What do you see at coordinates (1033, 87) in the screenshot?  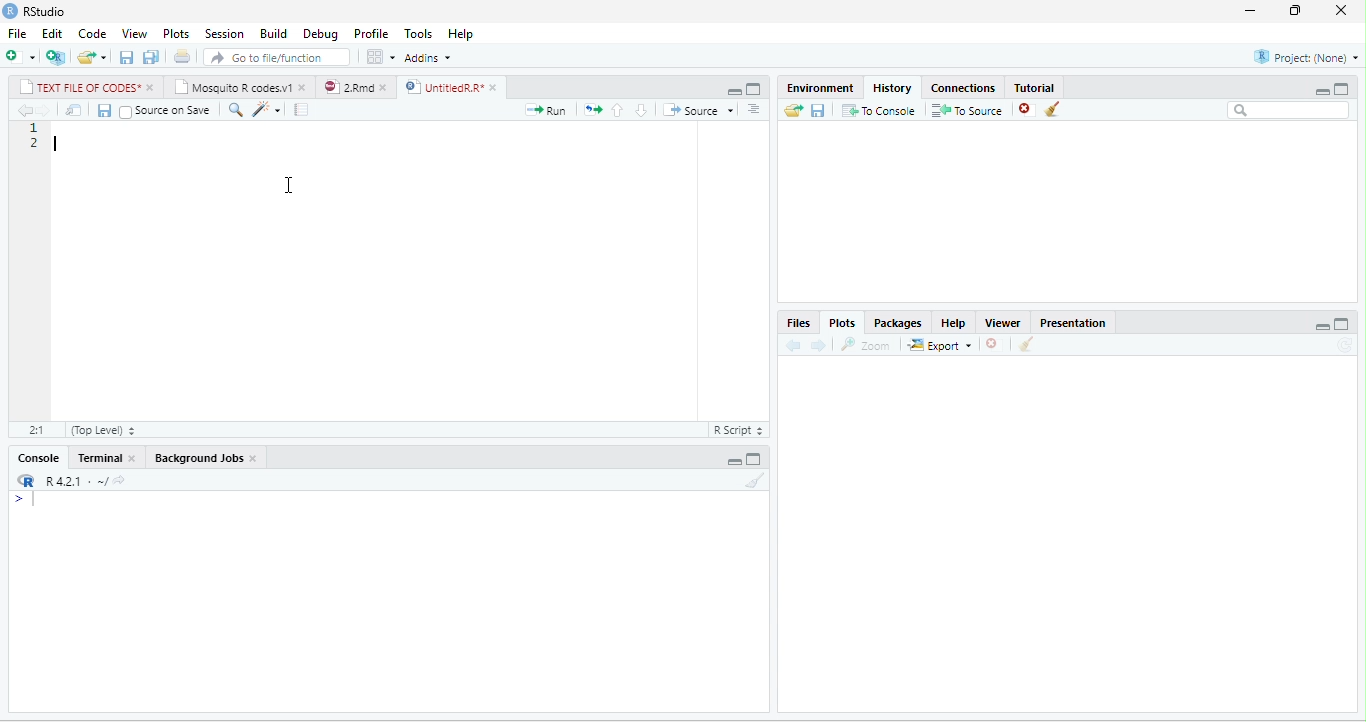 I see `Tutorial` at bounding box center [1033, 87].